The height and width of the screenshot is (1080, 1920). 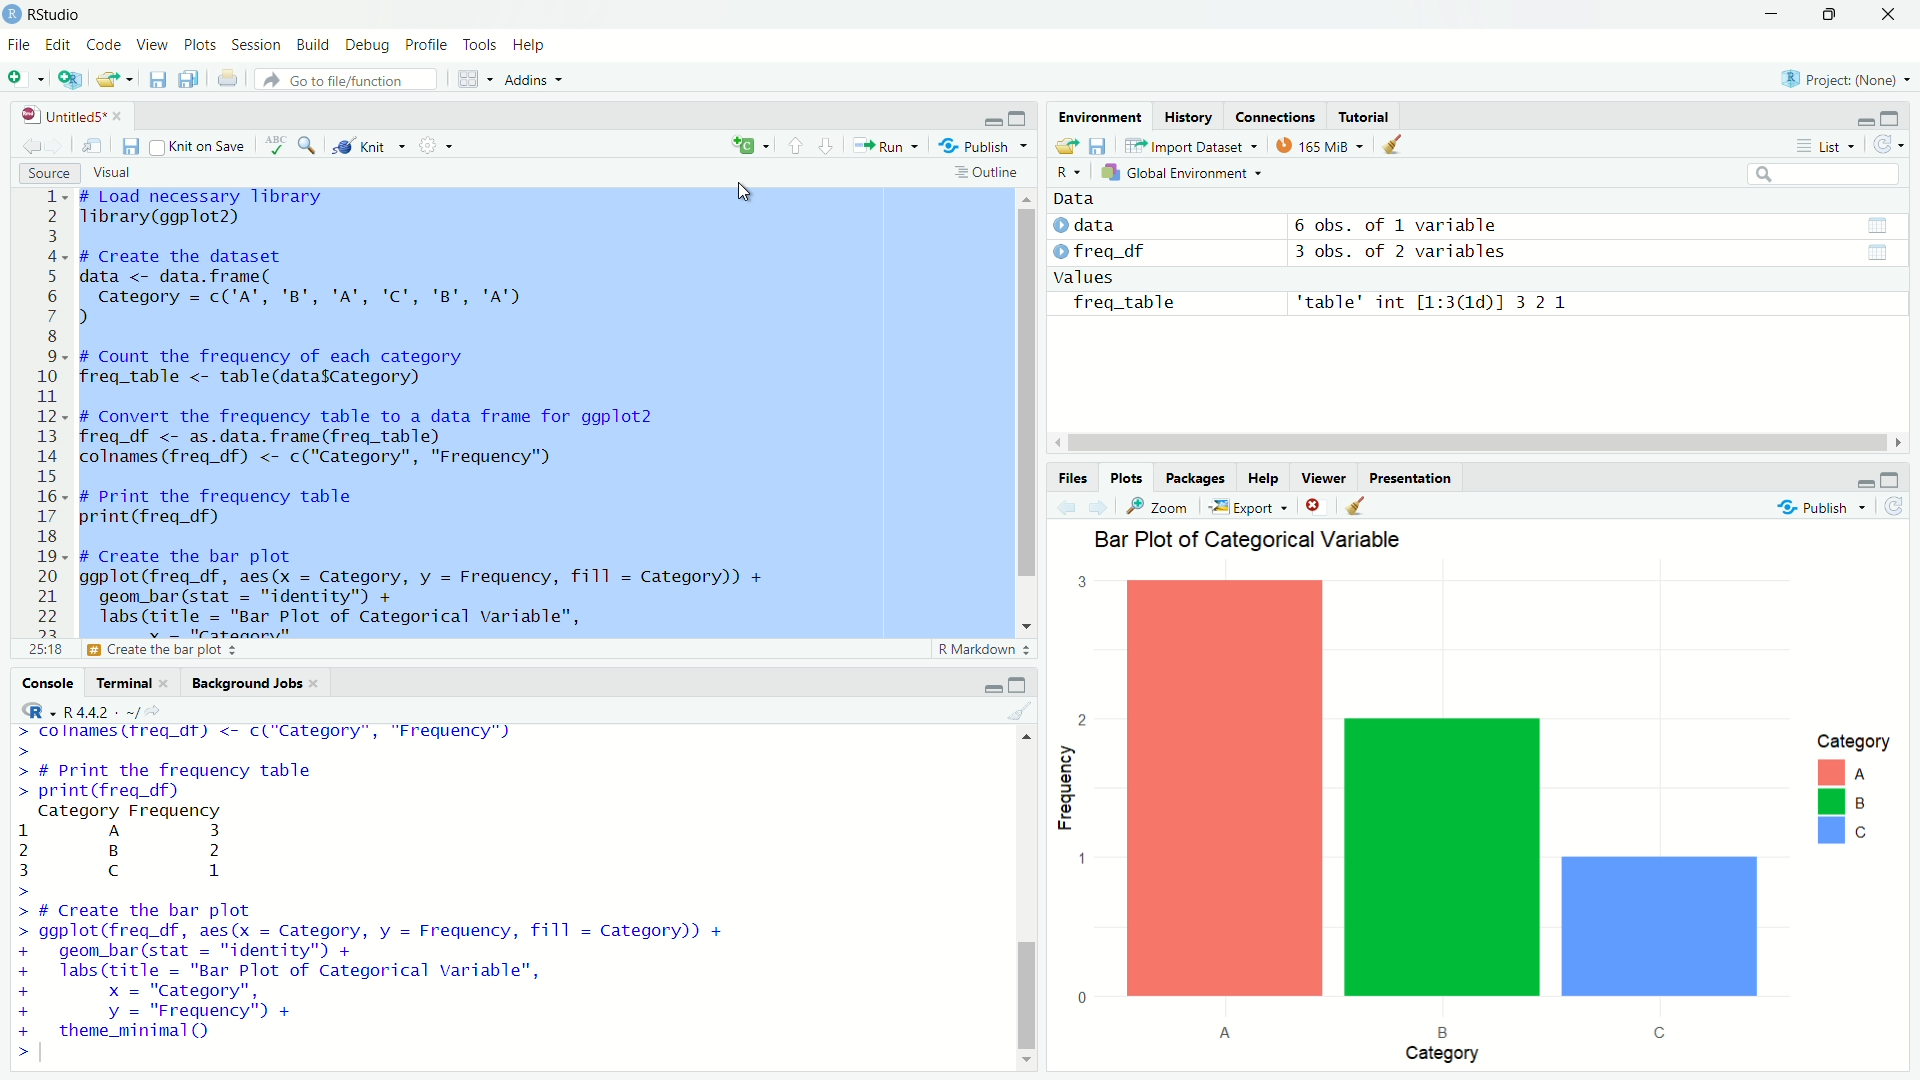 What do you see at coordinates (1024, 118) in the screenshot?
I see `maximize` at bounding box center [1024, 118].